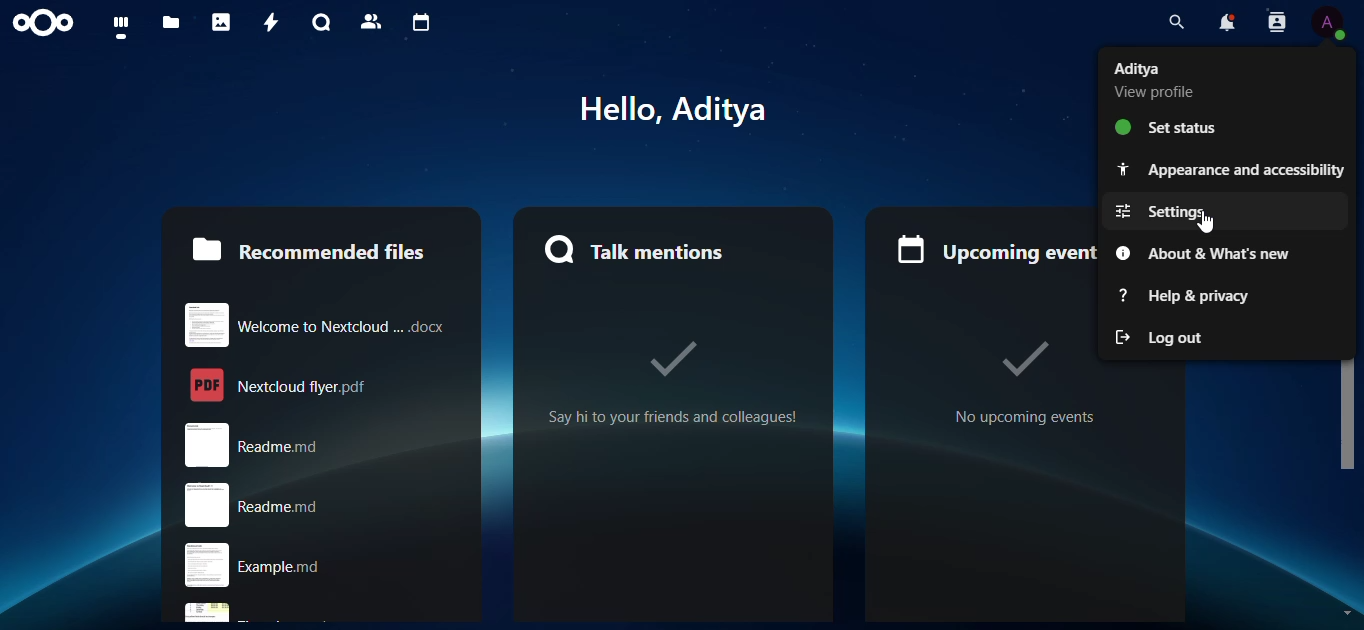 The height and width of the screenshot is (630, 1364). What do you see at coordinates (320, 384) in the screenshot?
I see `Next cloud flyer` at bounding box center [320, 384].